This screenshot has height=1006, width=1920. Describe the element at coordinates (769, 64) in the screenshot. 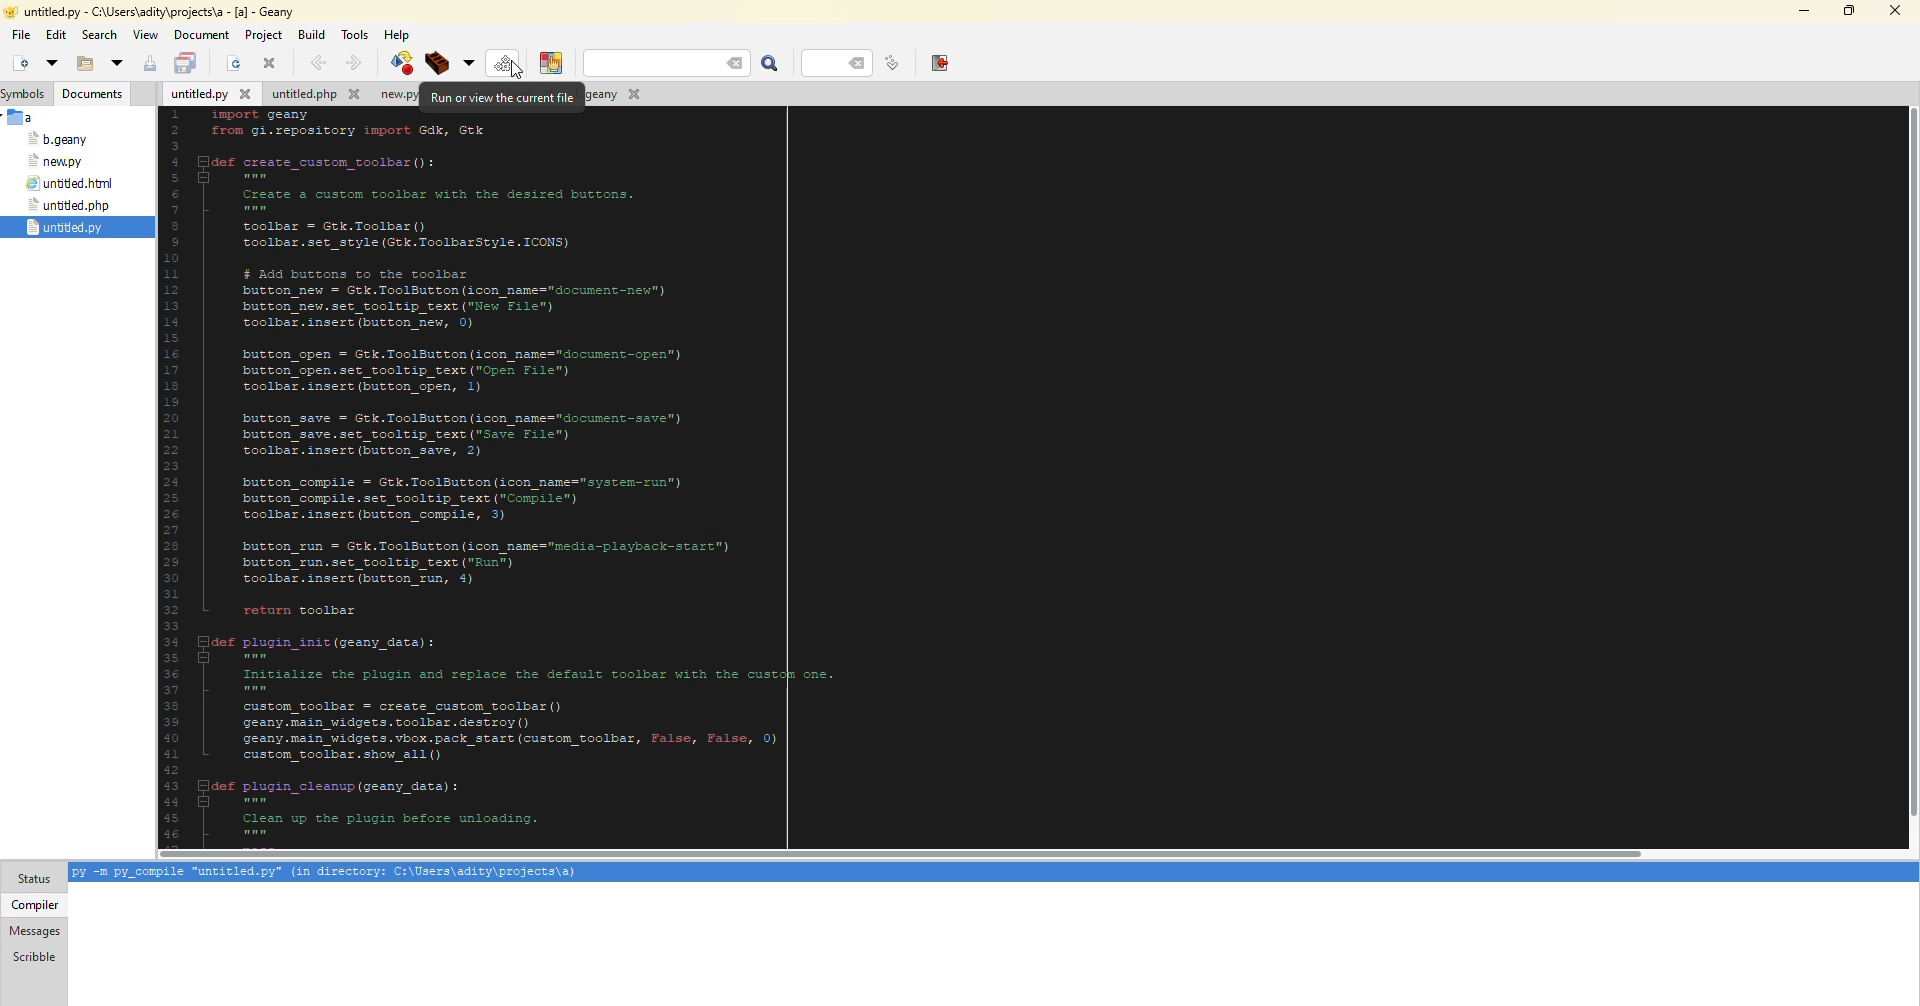

I see `search` at that location.